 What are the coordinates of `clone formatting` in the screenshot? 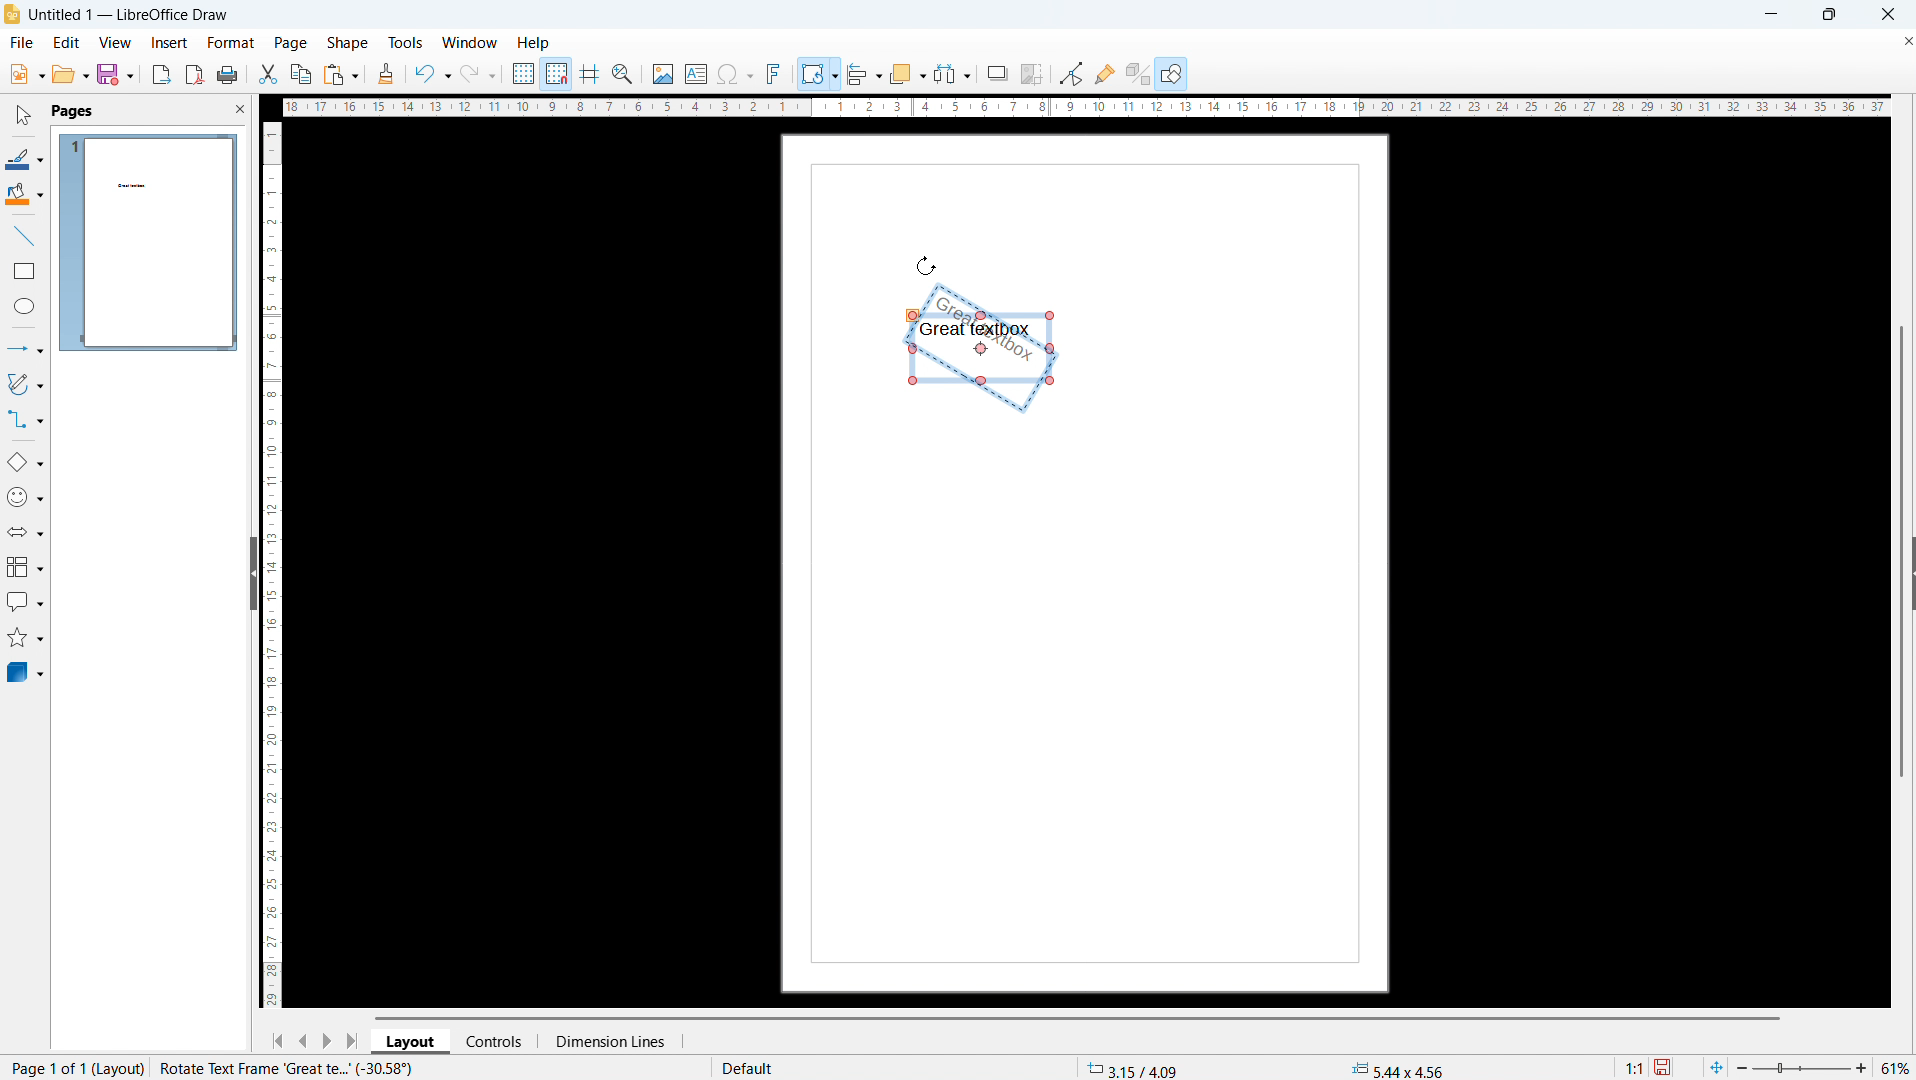 It's located at (386, 73).